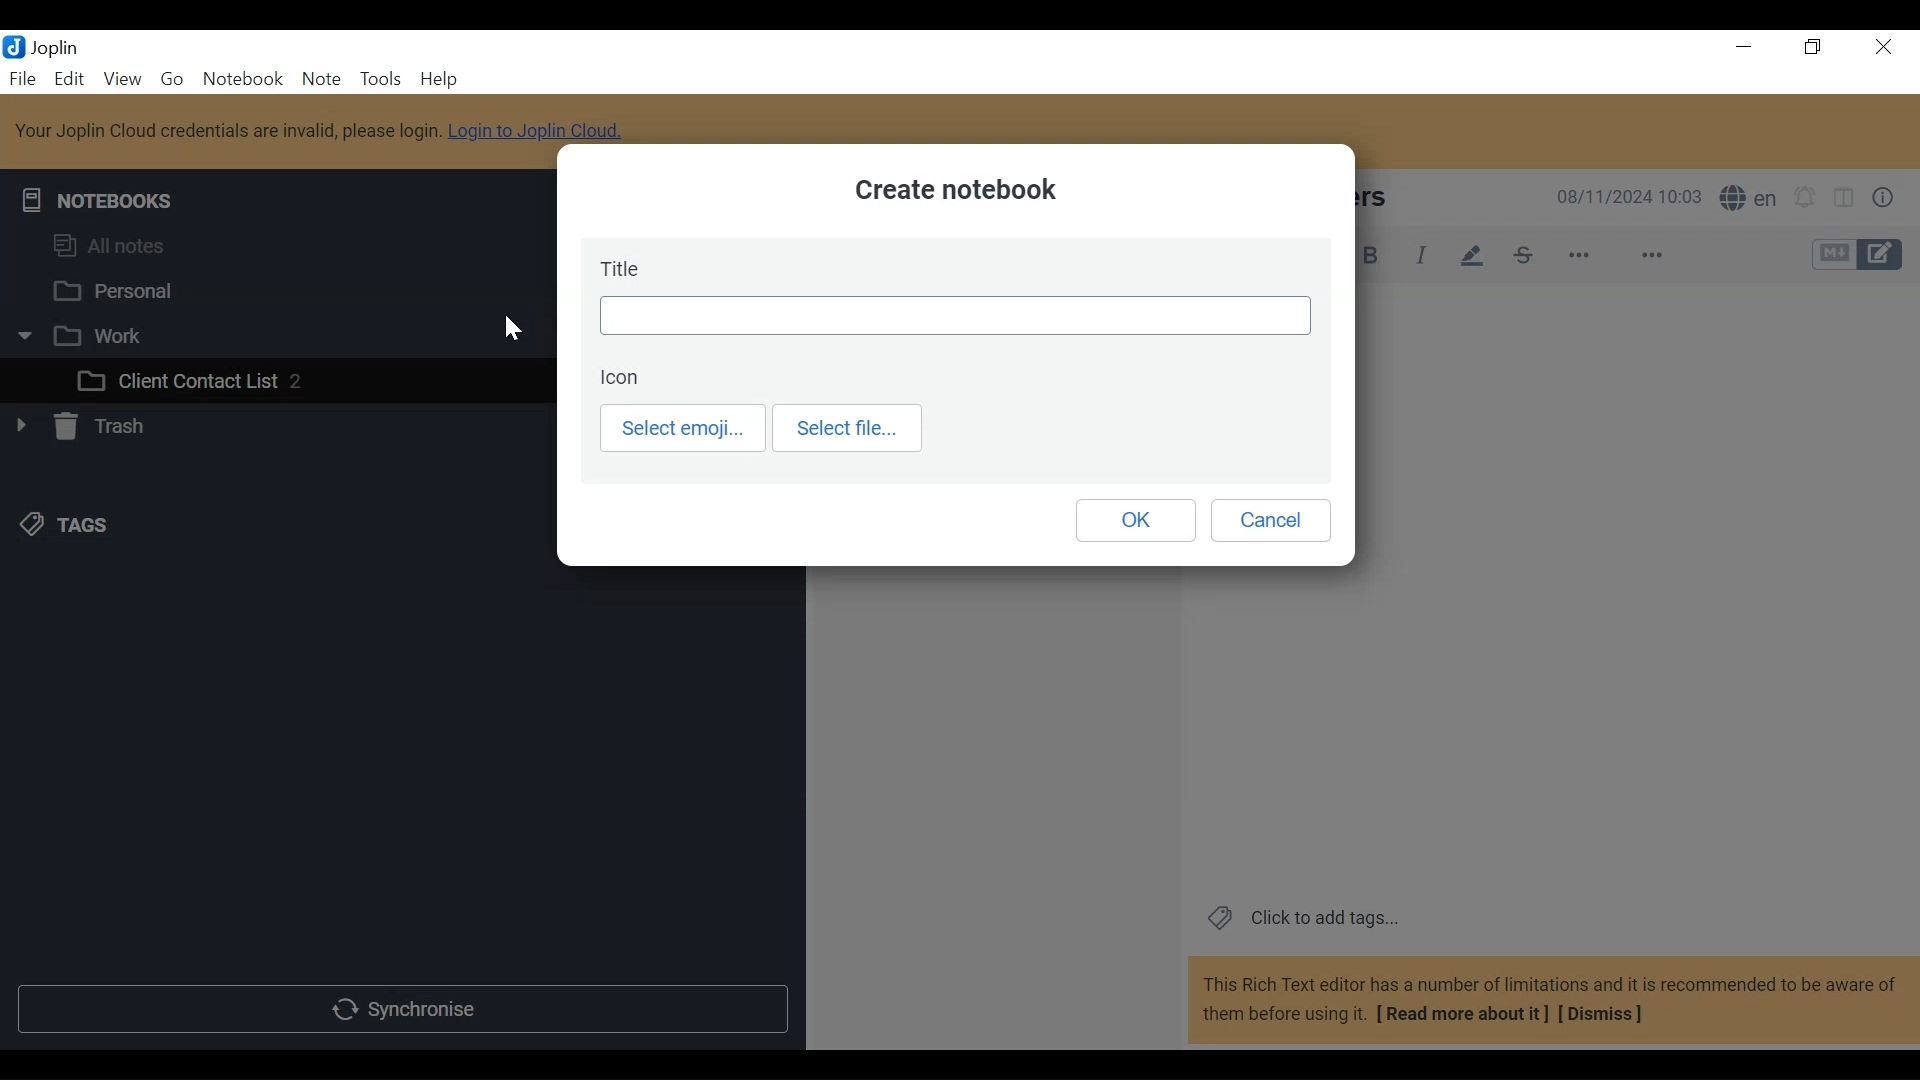  Describe the element at coordinates (71, 79) in the screenshot. I see `` at that location.